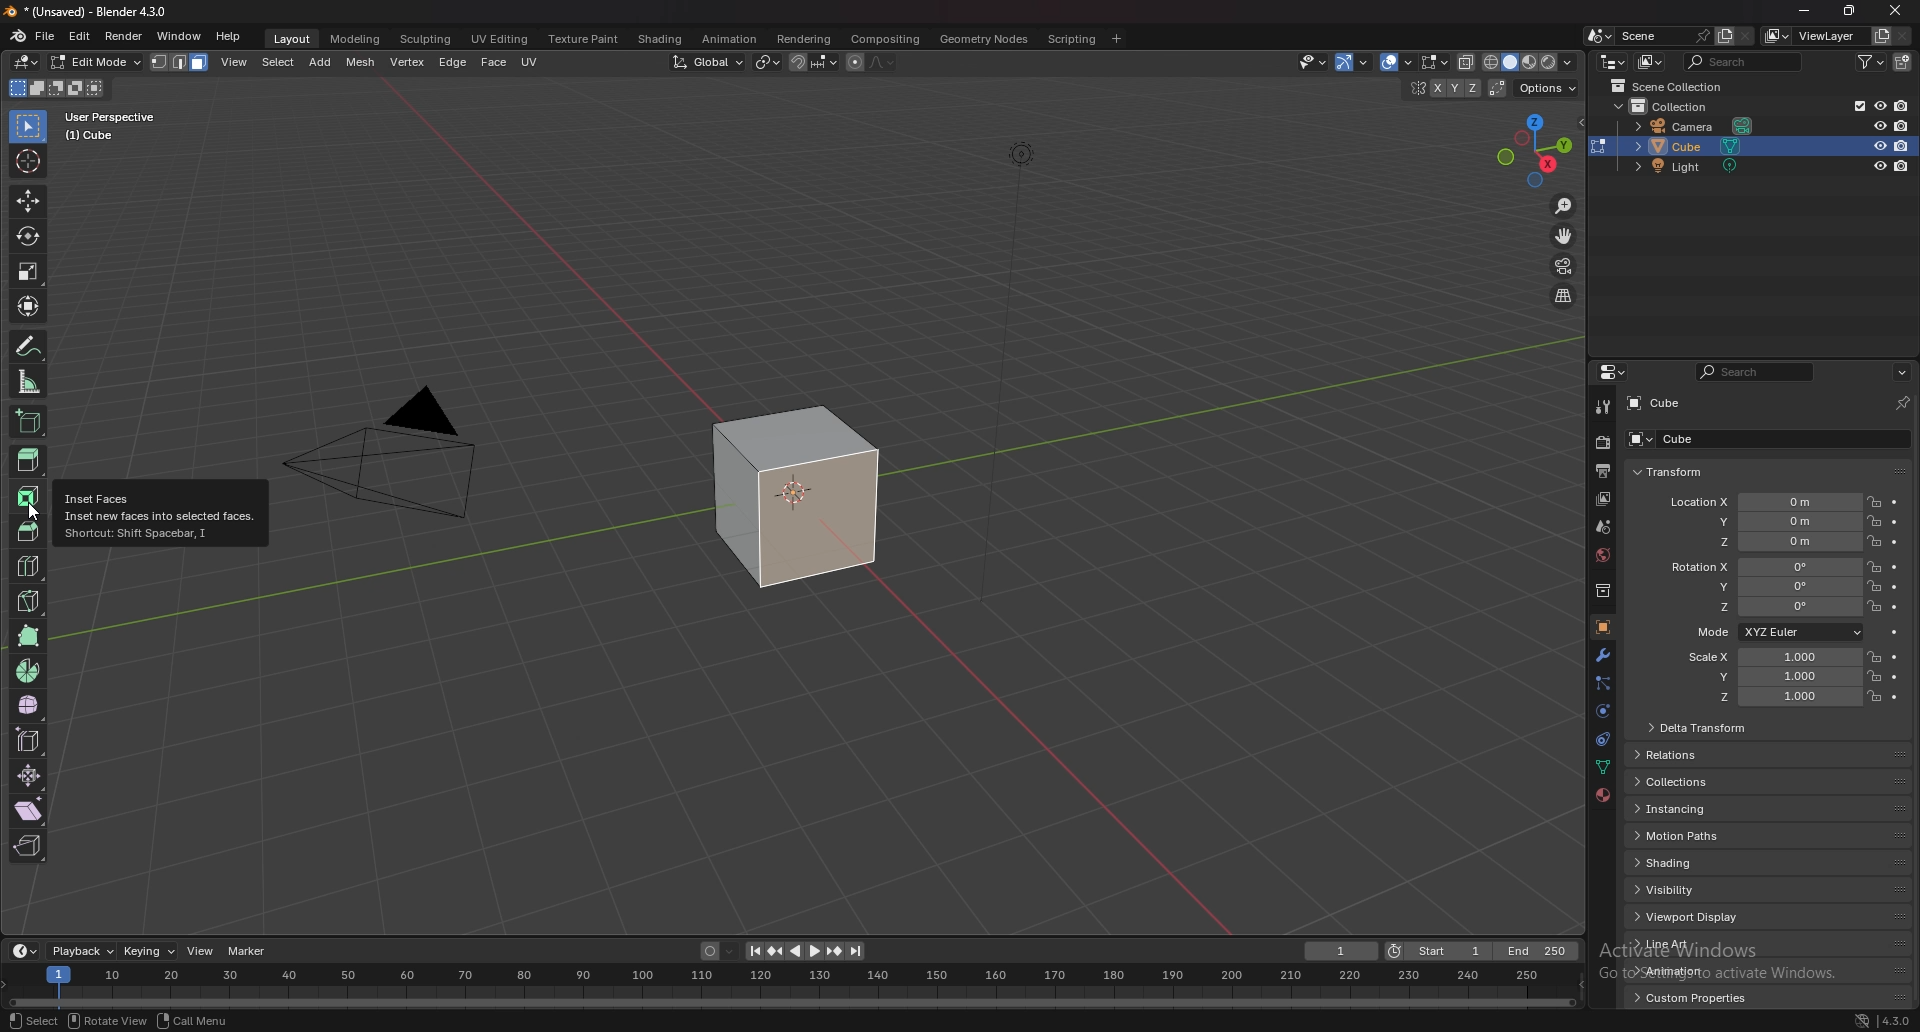  I want to click on display mode, so click(1651, 61).